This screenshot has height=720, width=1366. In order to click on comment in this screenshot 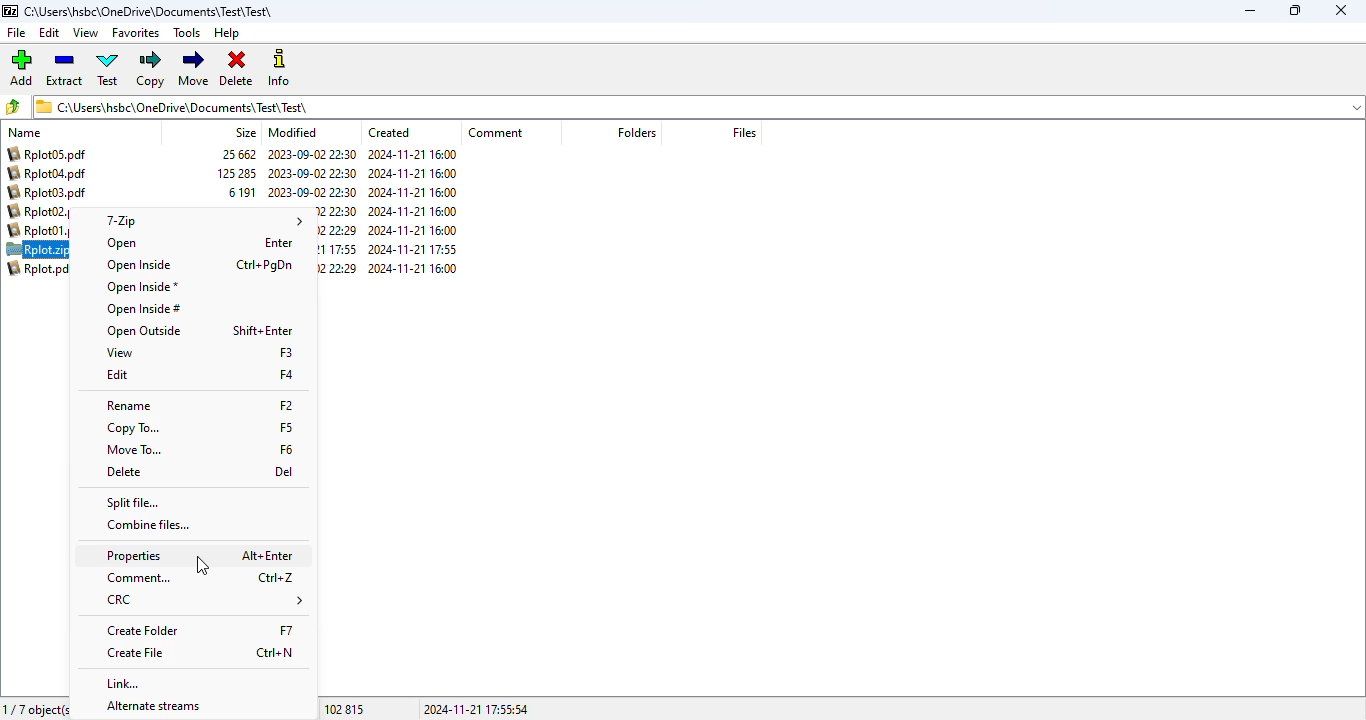, I will do `click(138, 578)`.